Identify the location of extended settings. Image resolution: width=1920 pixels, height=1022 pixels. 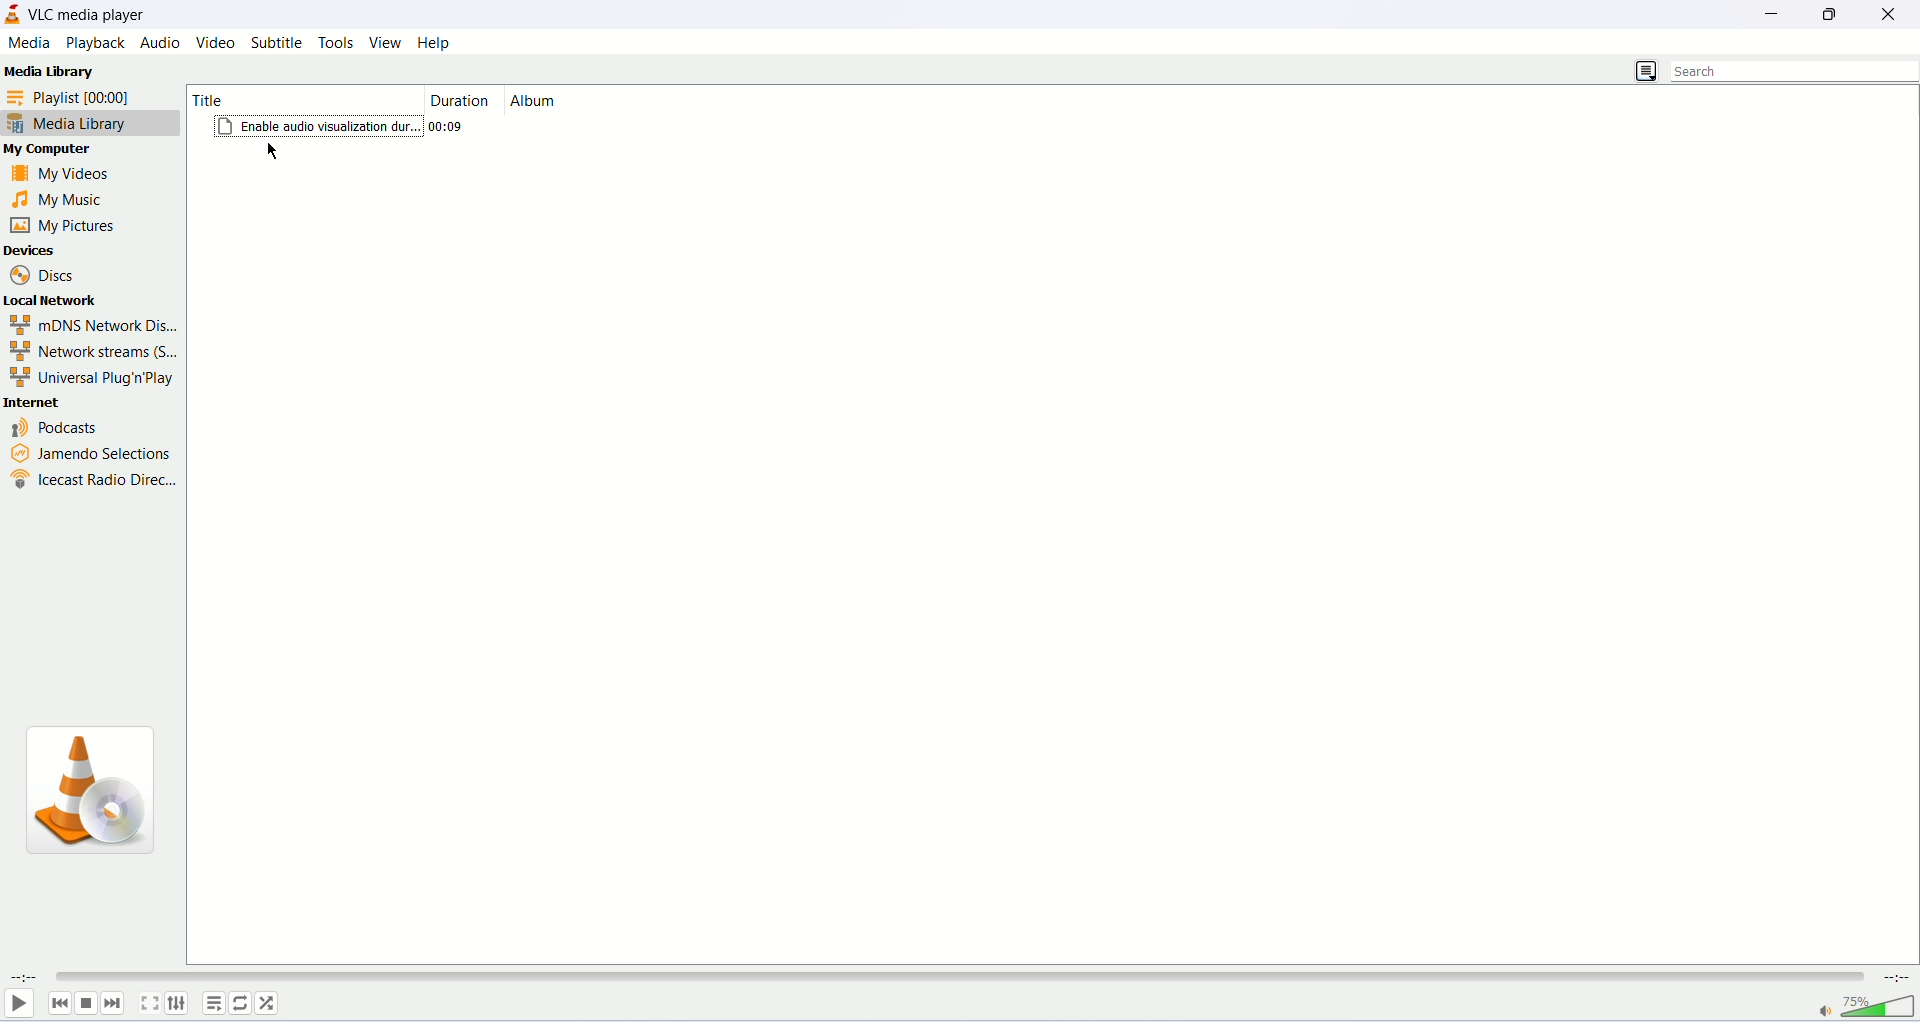
(177, 1003).